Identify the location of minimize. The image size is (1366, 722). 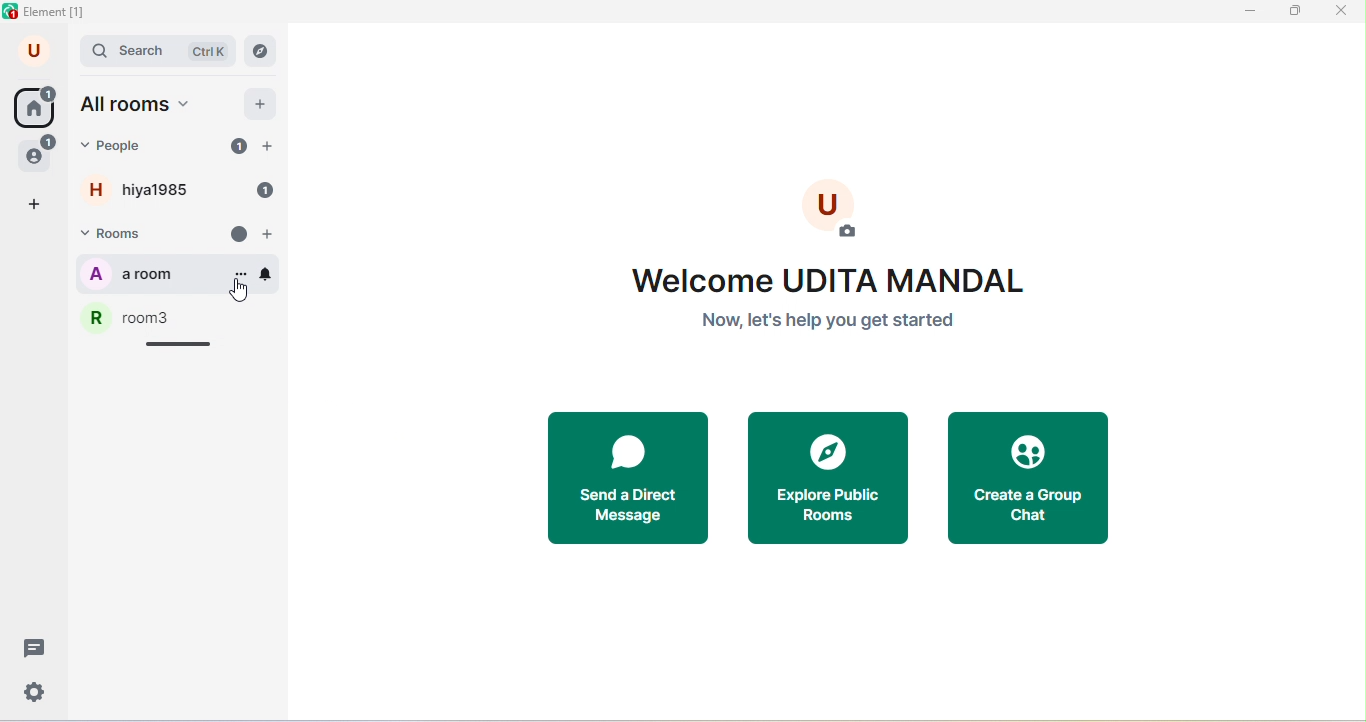
(1248, 15).